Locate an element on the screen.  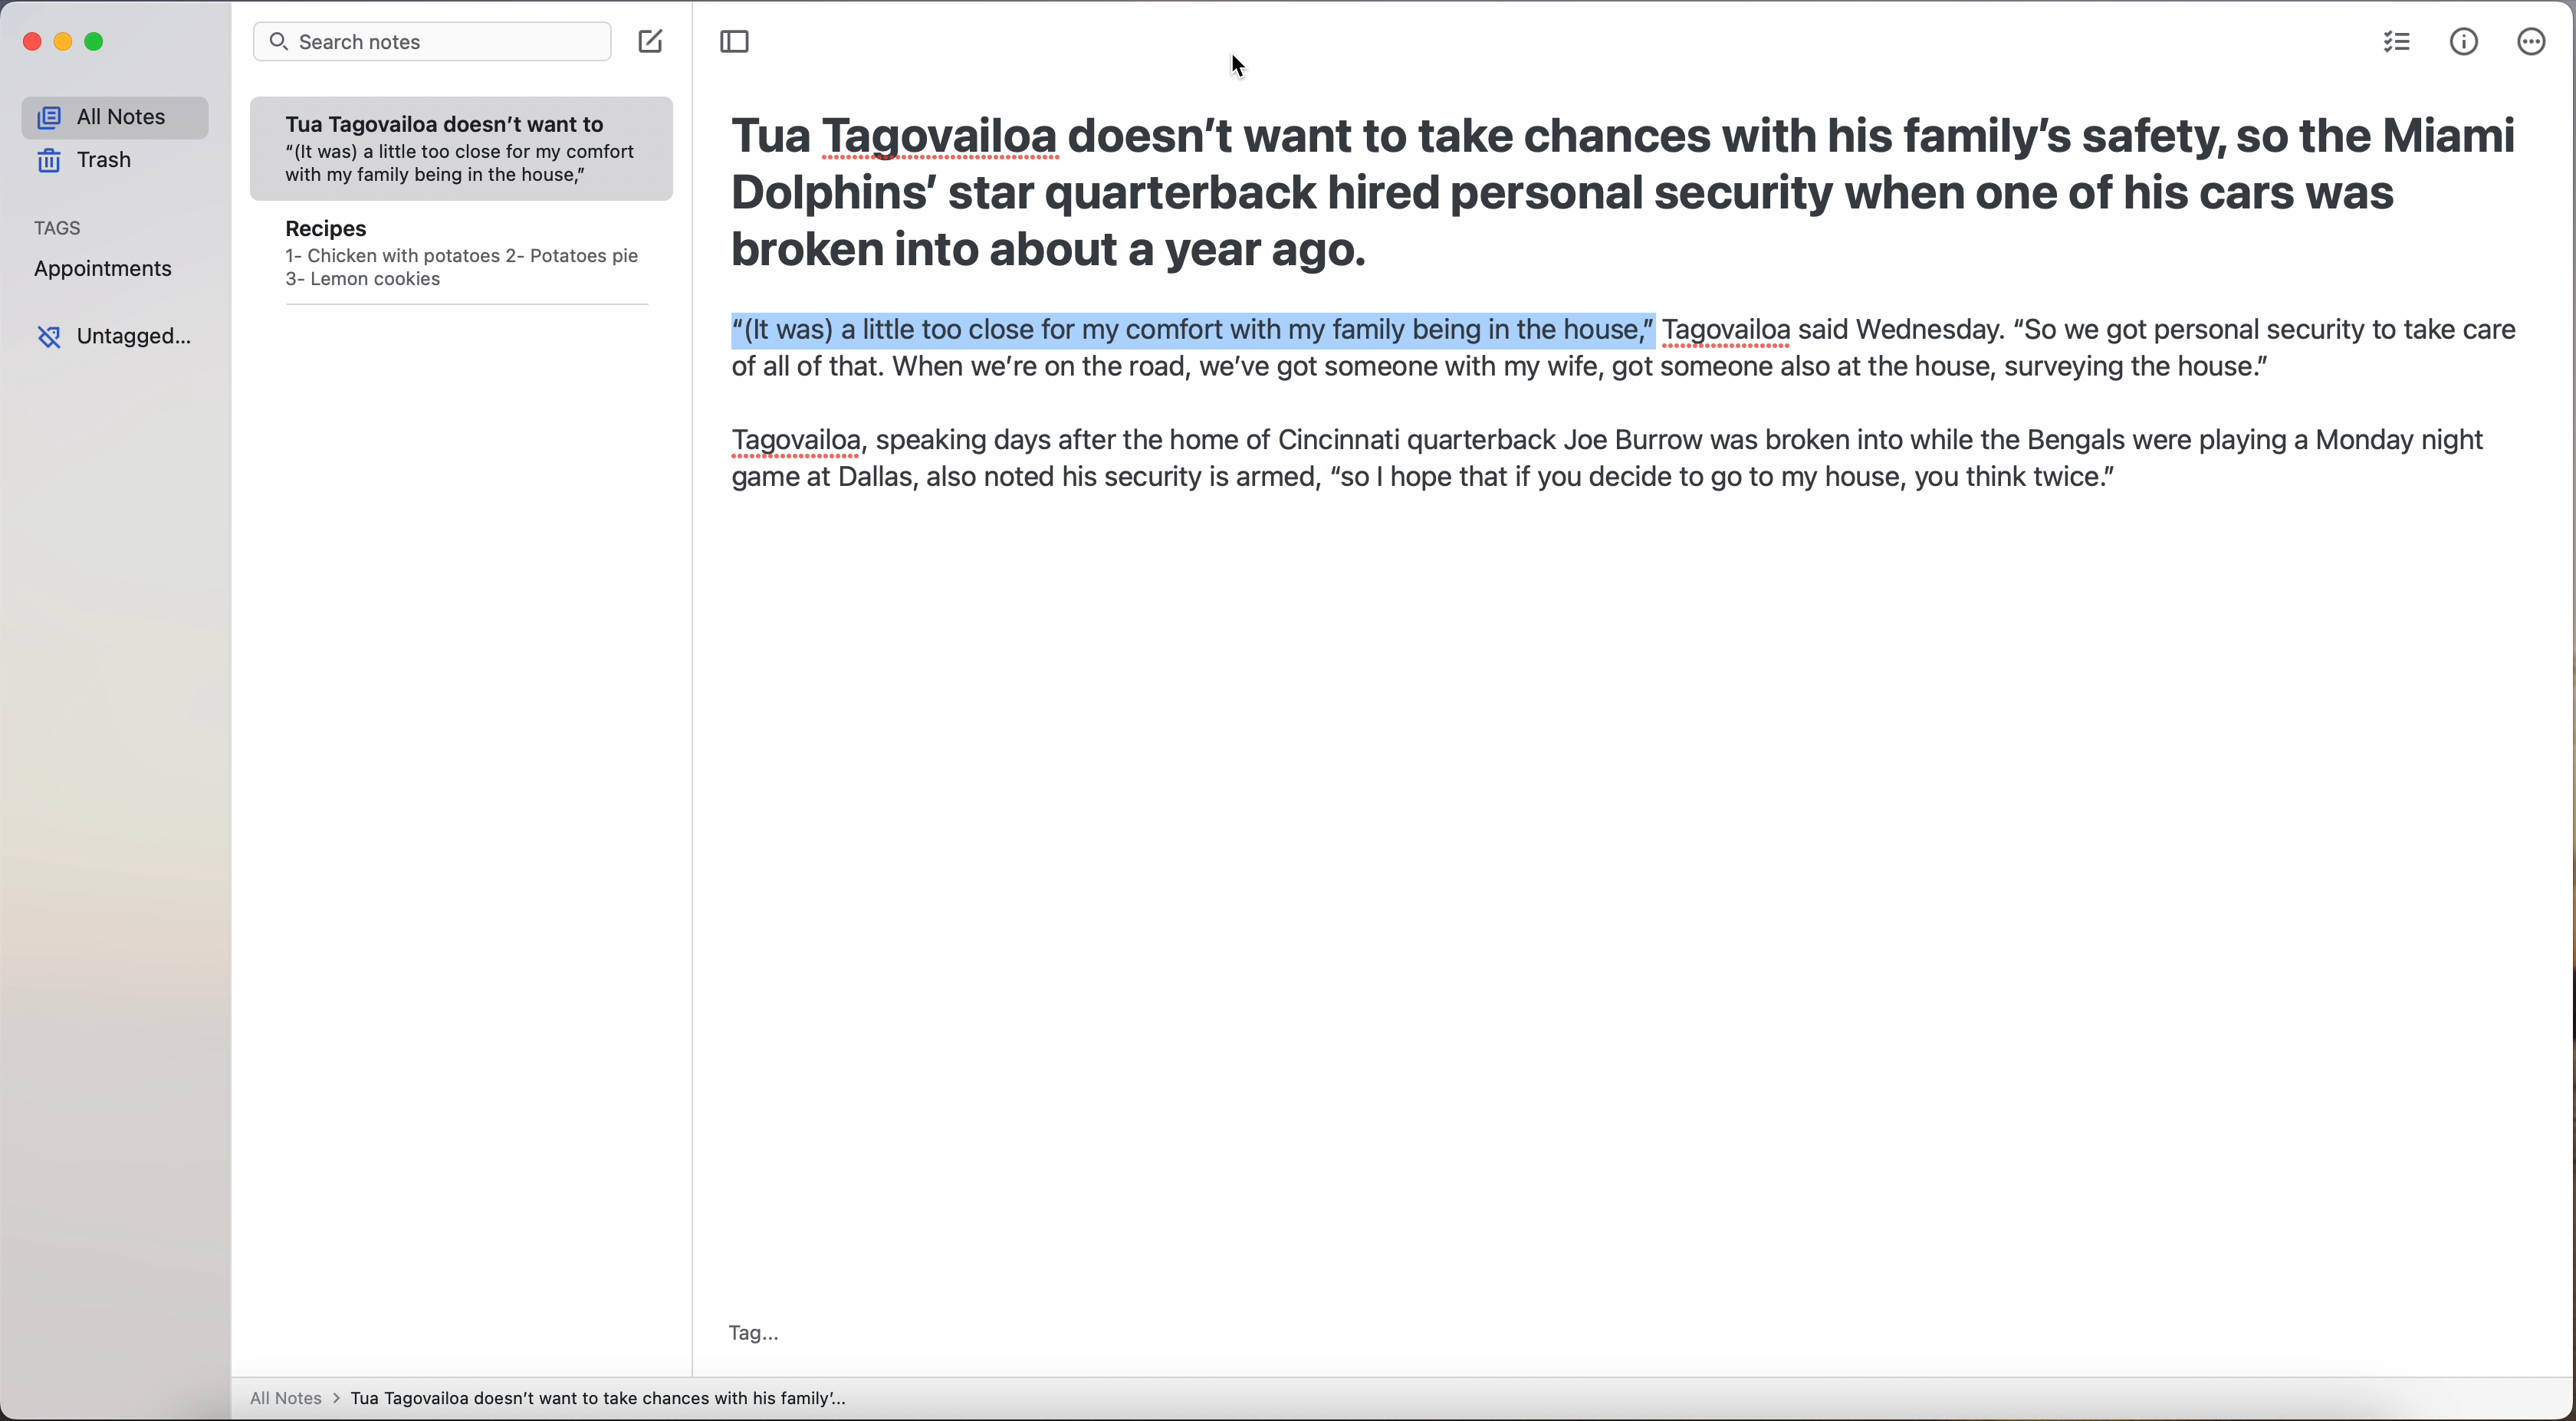
Recipes note is located at coordinates (462, 260).